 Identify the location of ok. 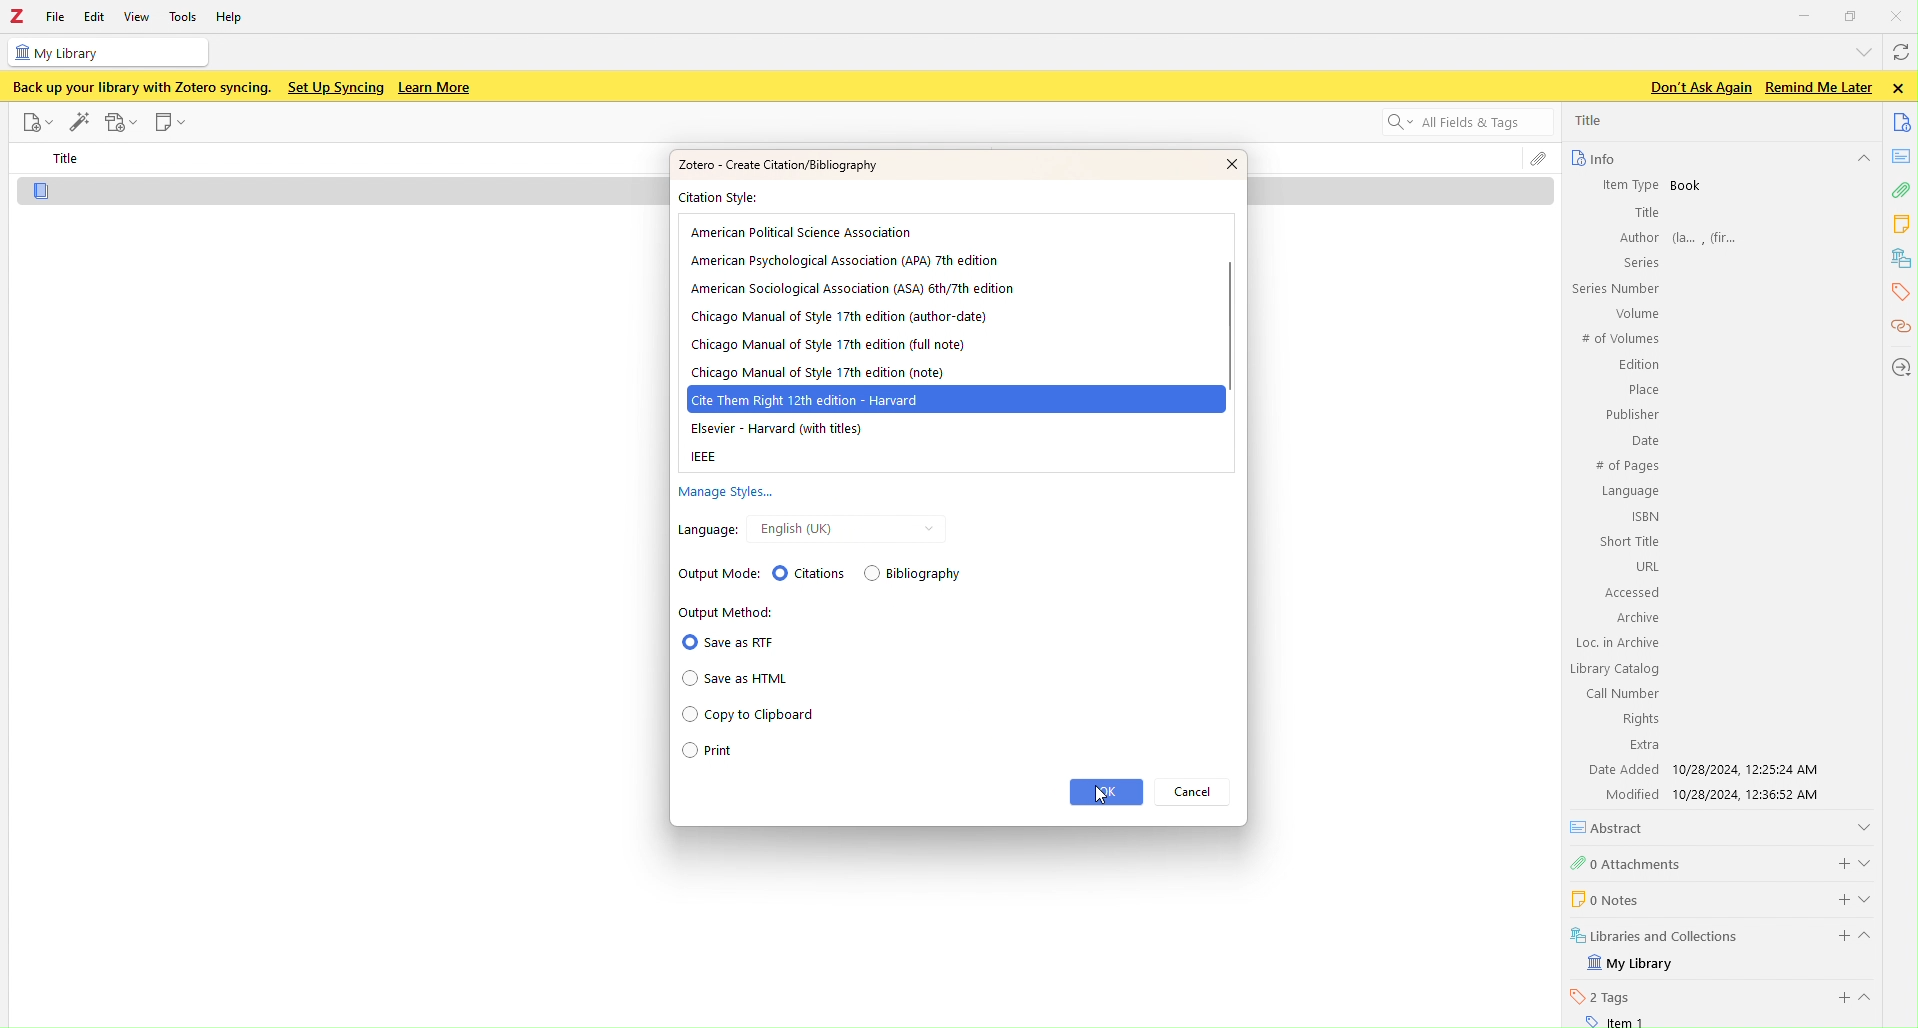
(1106, 792).